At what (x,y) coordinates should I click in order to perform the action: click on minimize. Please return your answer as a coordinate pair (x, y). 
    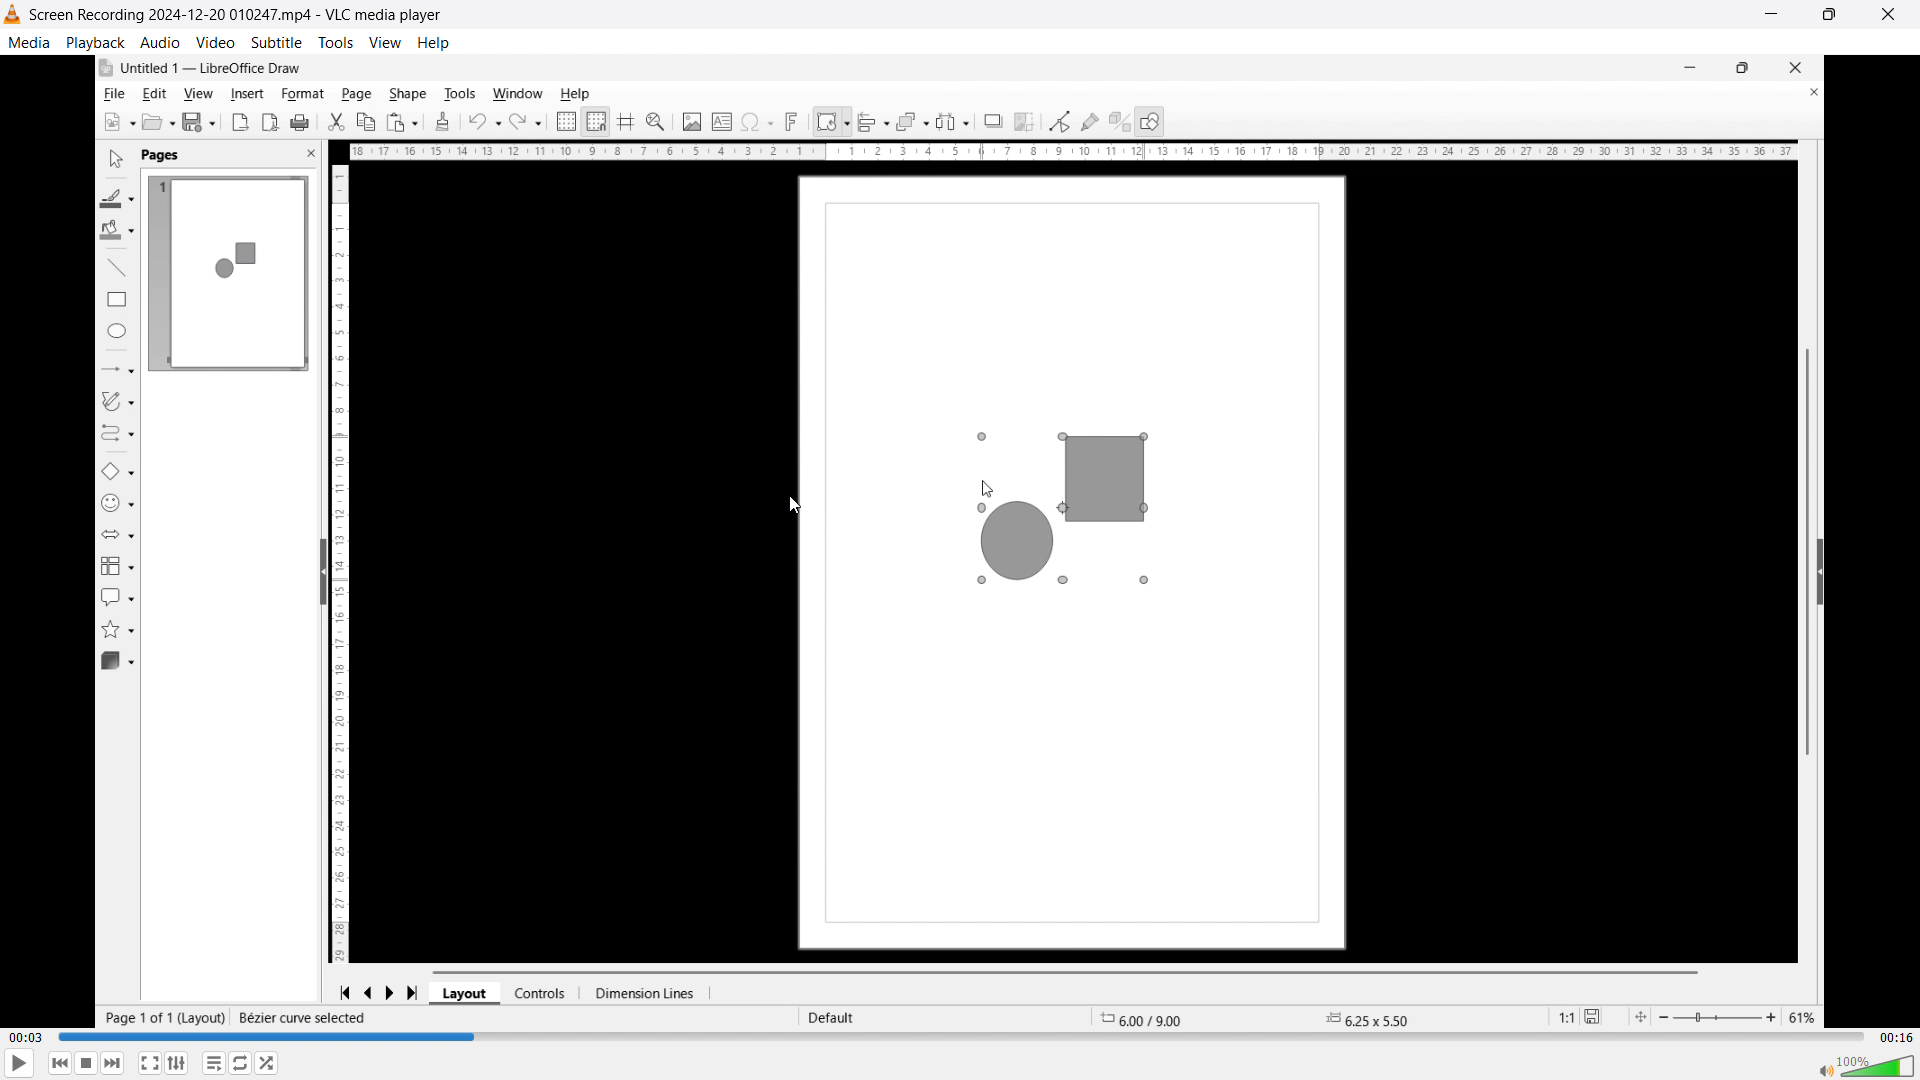
    Looking at the image, I should click on (1770, 16).